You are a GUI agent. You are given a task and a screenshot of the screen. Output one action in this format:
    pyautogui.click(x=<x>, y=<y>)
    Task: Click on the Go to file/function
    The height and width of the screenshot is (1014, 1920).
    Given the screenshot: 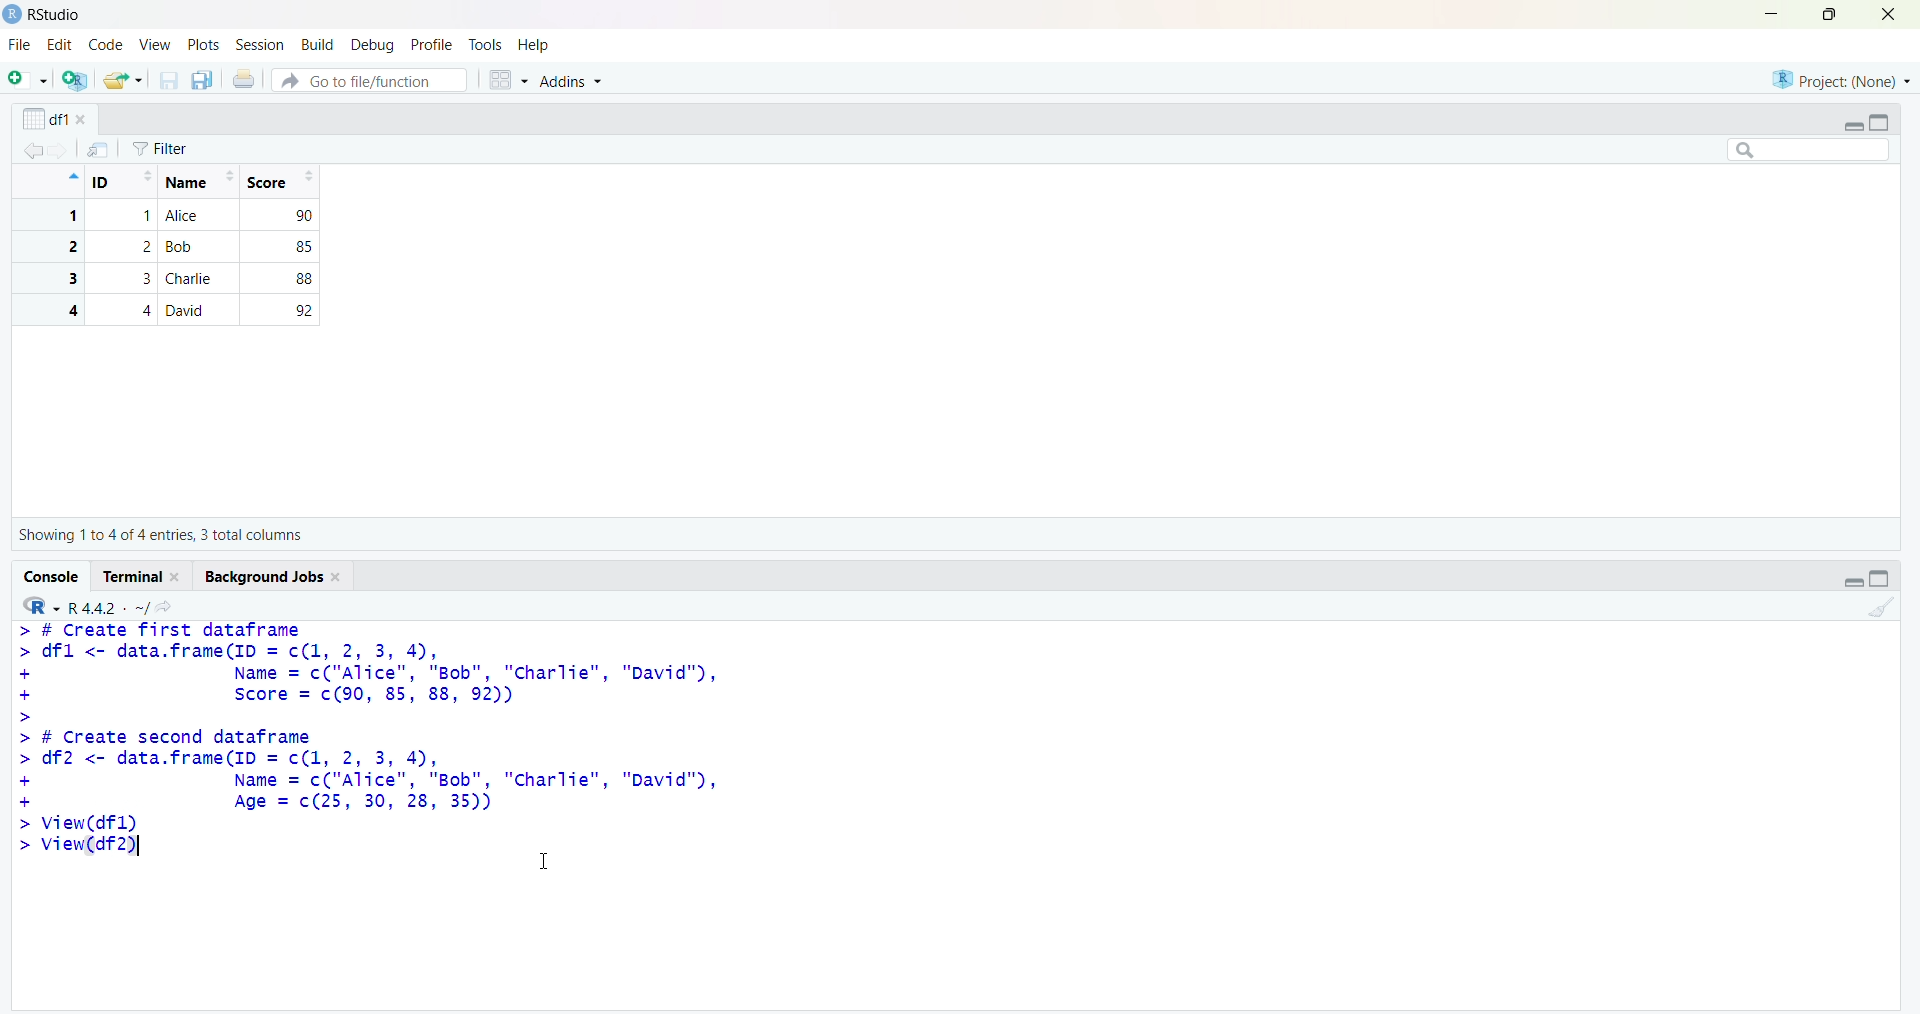 What is the action you would take?
    pyautogui.click(x=370, y=80)
    